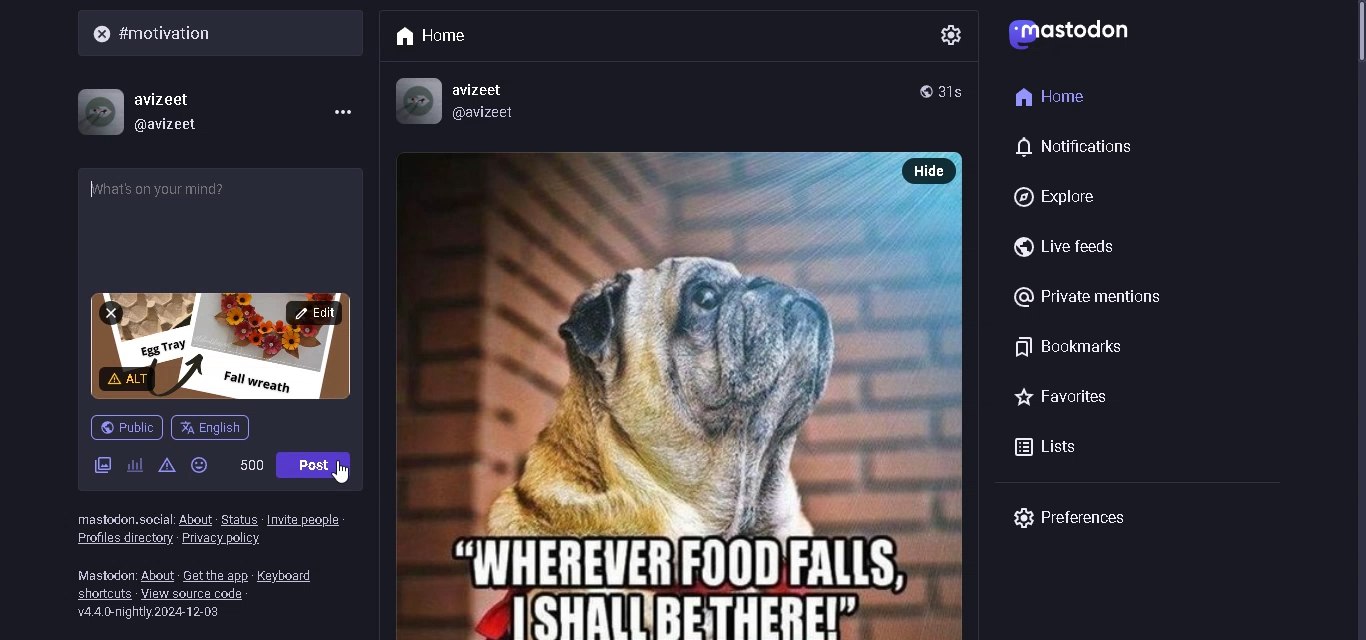 Image resolution: width=1366 pixels, height=640 pixels. Describe the element at coordinates (304, 518) in the screenshot. I see `invite people` at that location.